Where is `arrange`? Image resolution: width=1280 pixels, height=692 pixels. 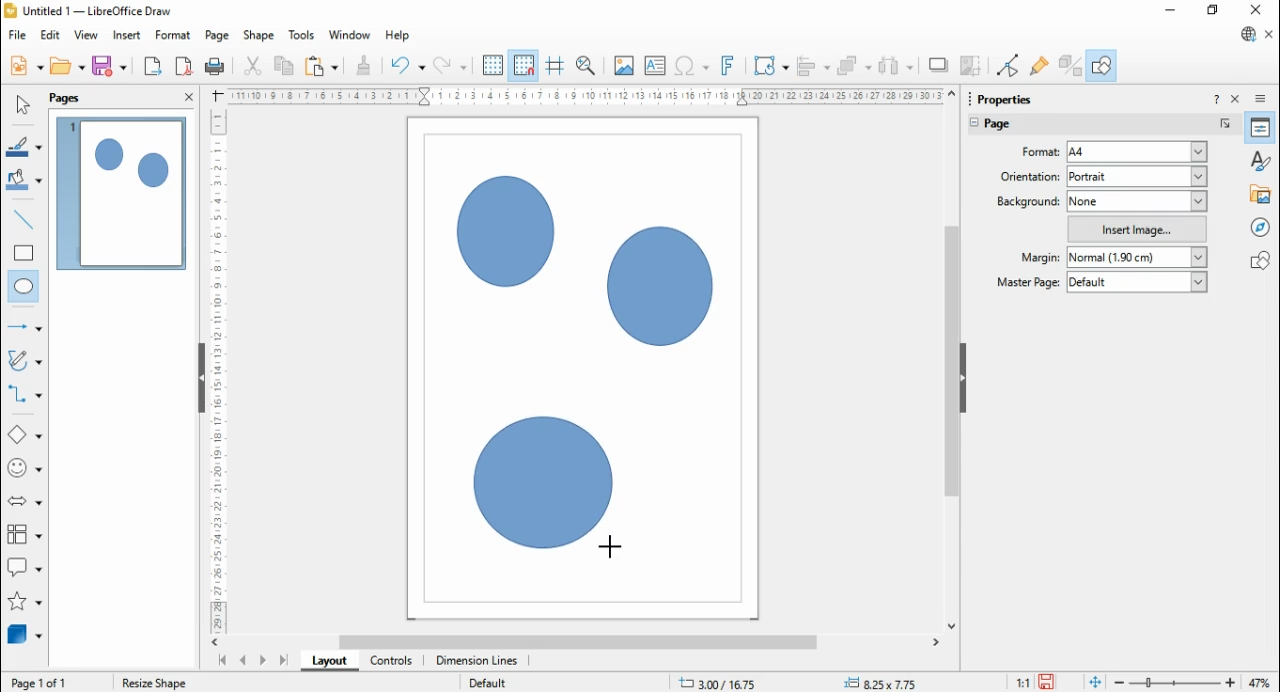
arrange is located at coordinates (855, 66).